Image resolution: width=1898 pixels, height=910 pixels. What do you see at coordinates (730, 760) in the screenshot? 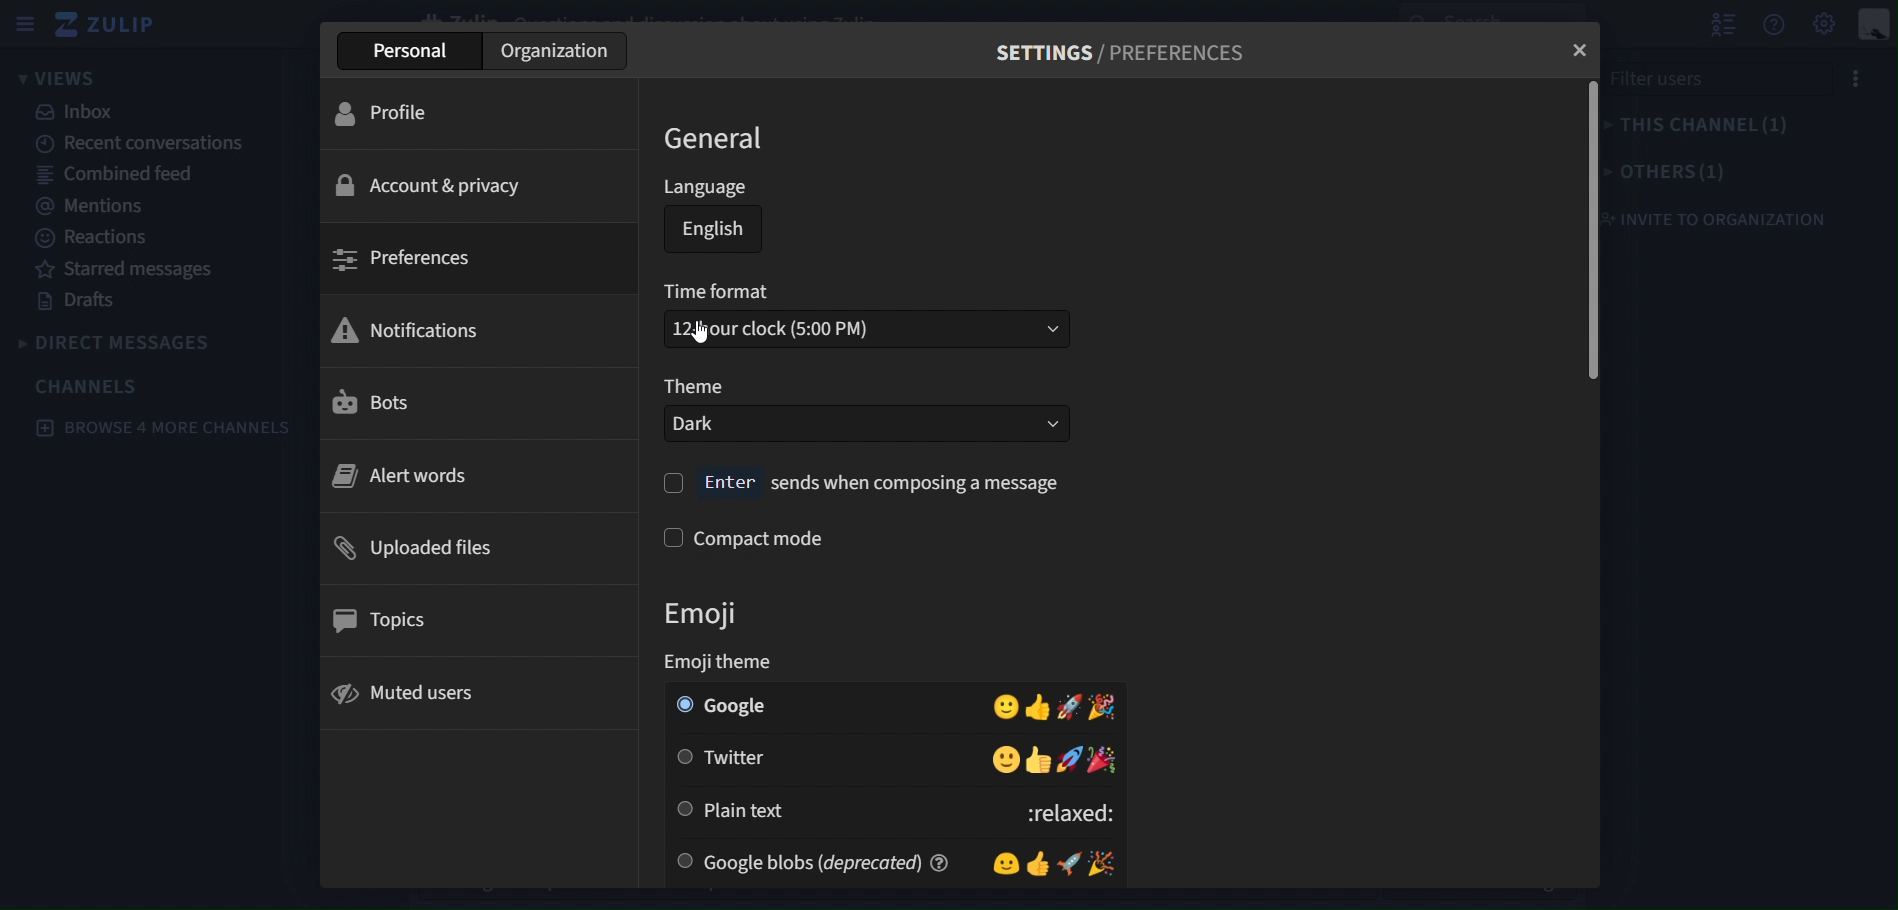
I see `twitter` at bounding box center [730, 760].